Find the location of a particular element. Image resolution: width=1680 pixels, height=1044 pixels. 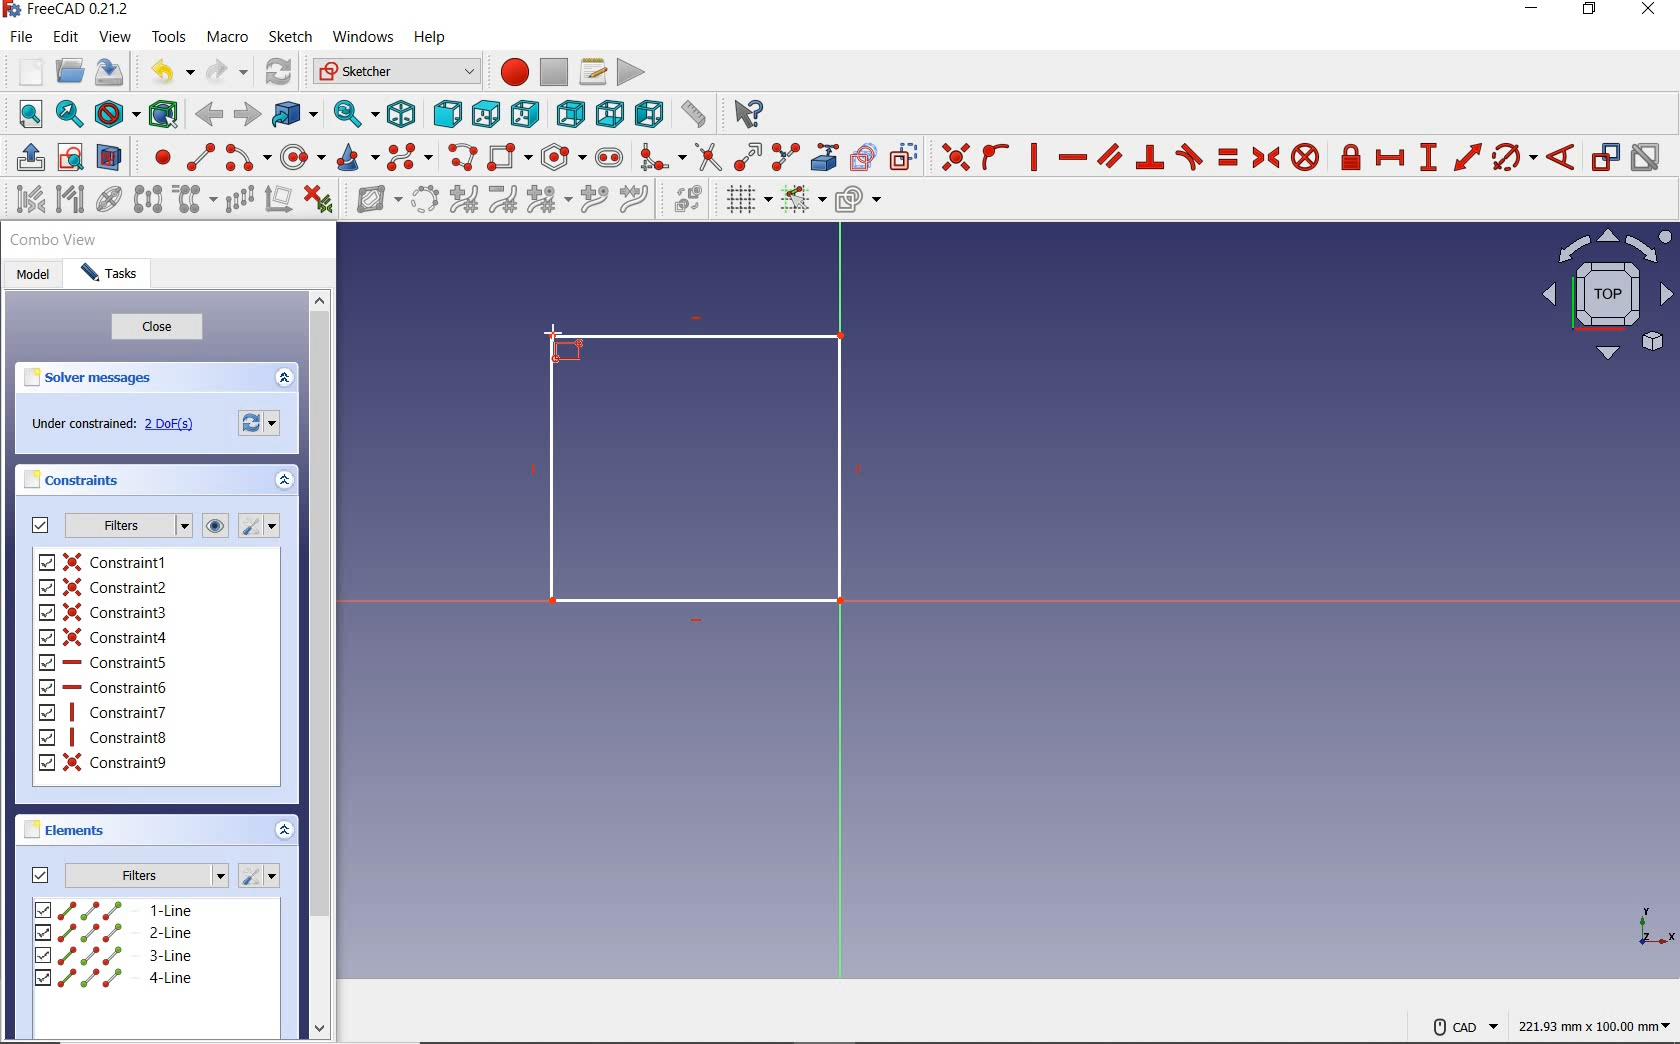

view sketch is located at coordinates (71, 158).